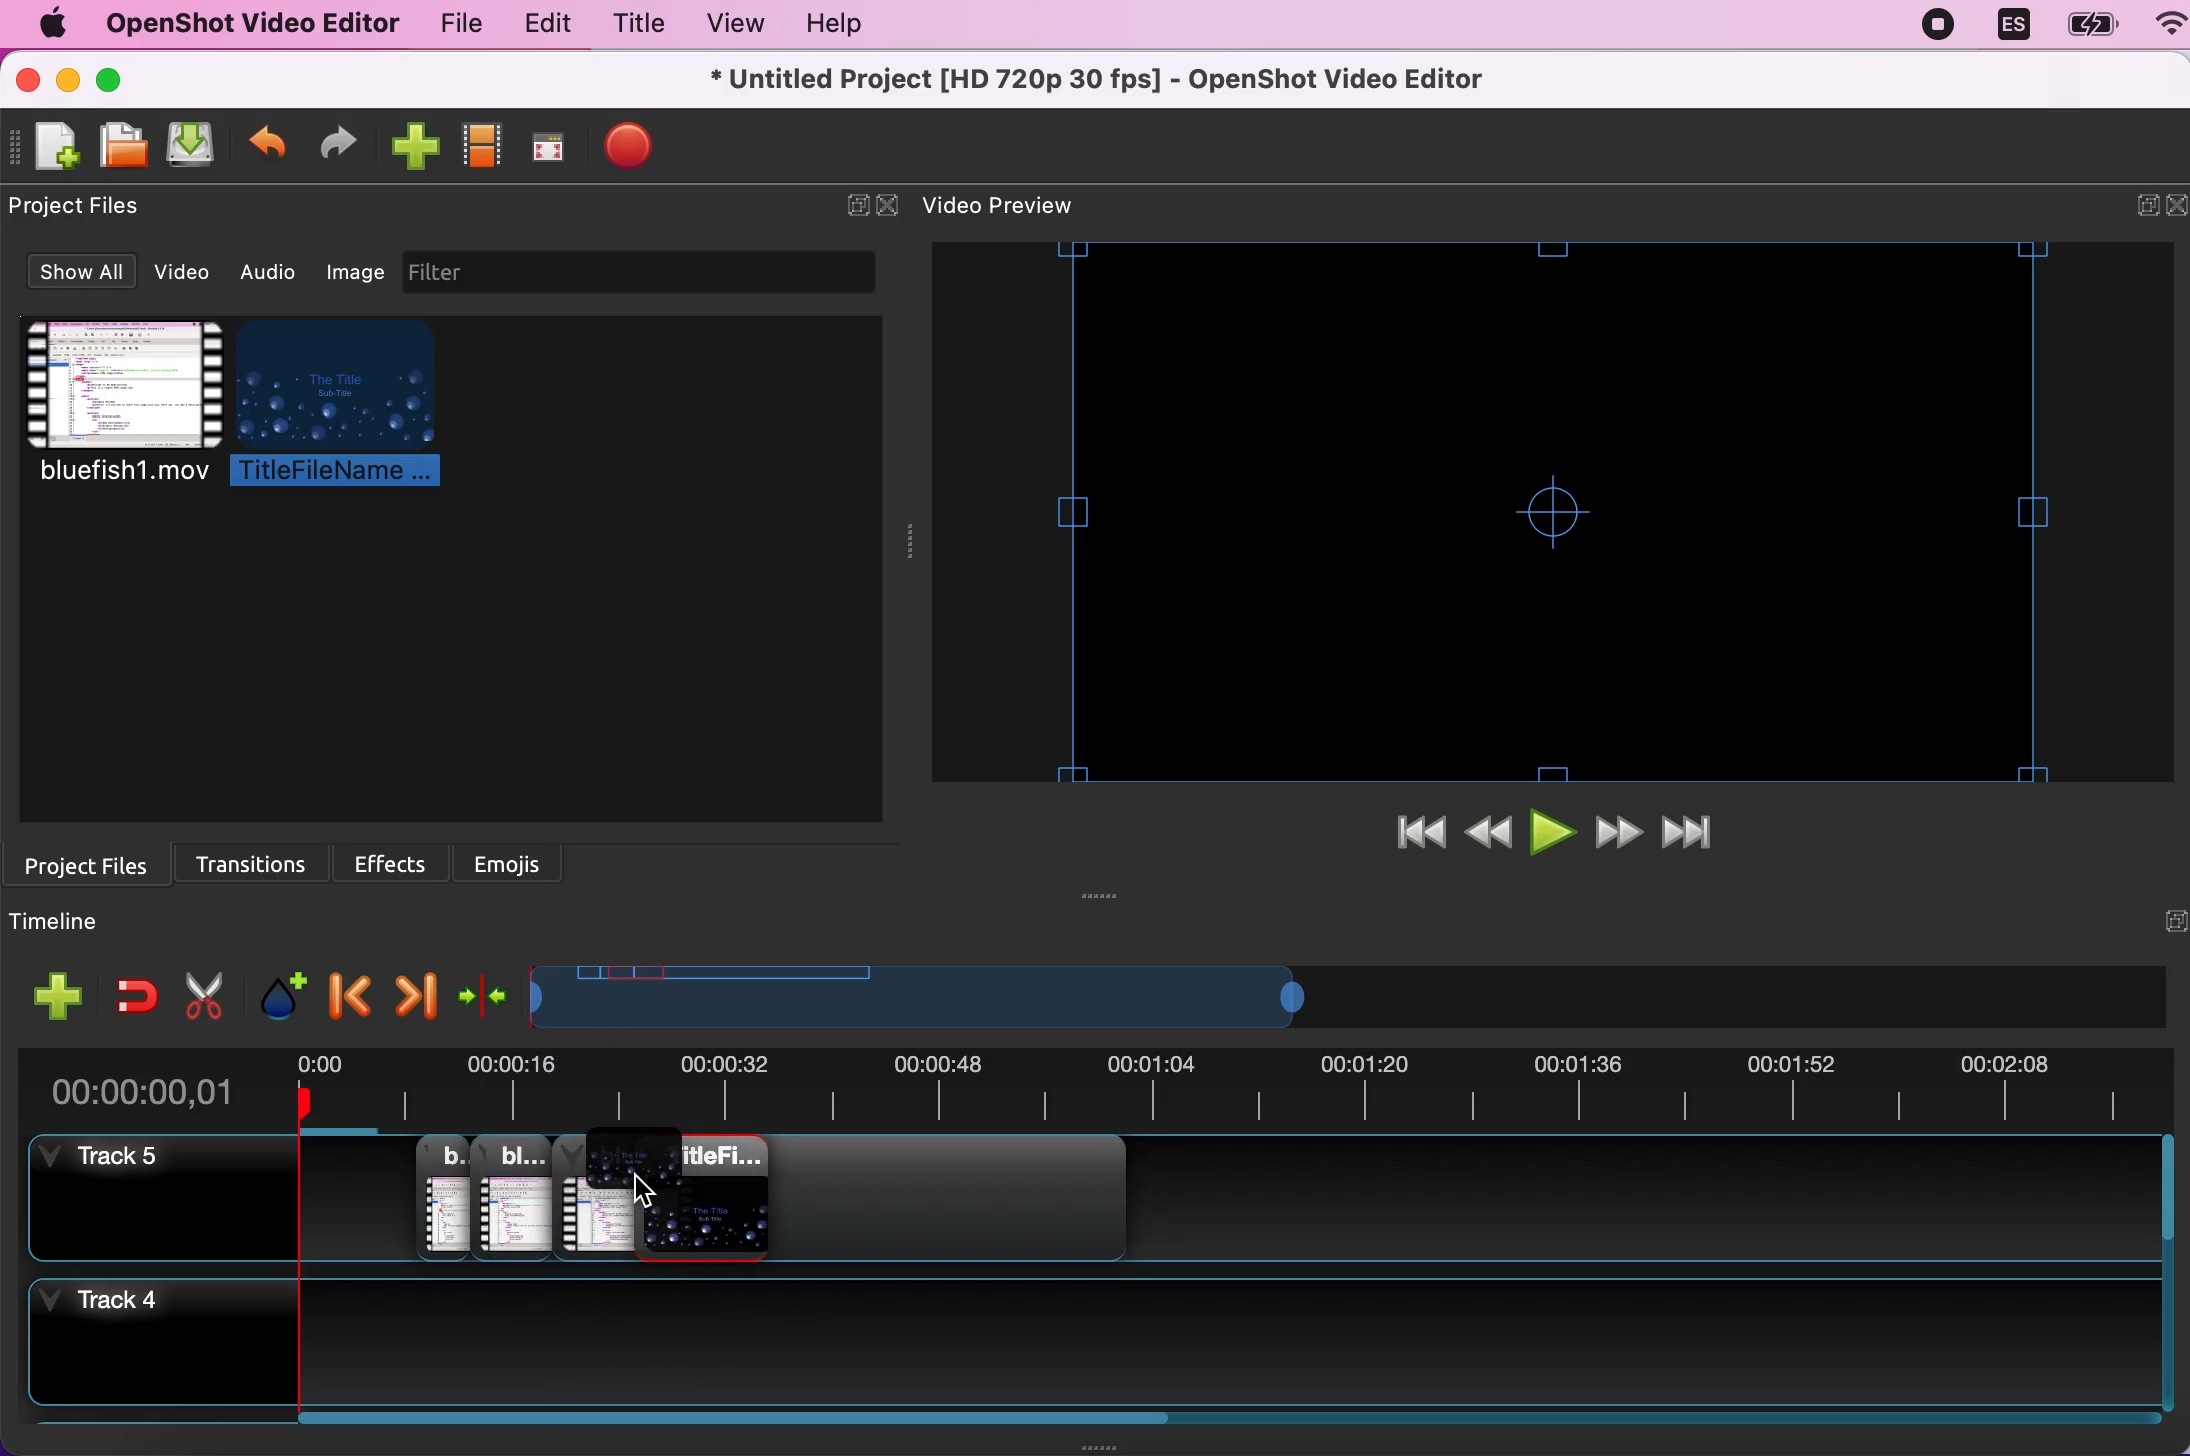  What do you see at coordinates (275, 272) in the screenshot?
I see `audio` at bounding box center [275, 272].